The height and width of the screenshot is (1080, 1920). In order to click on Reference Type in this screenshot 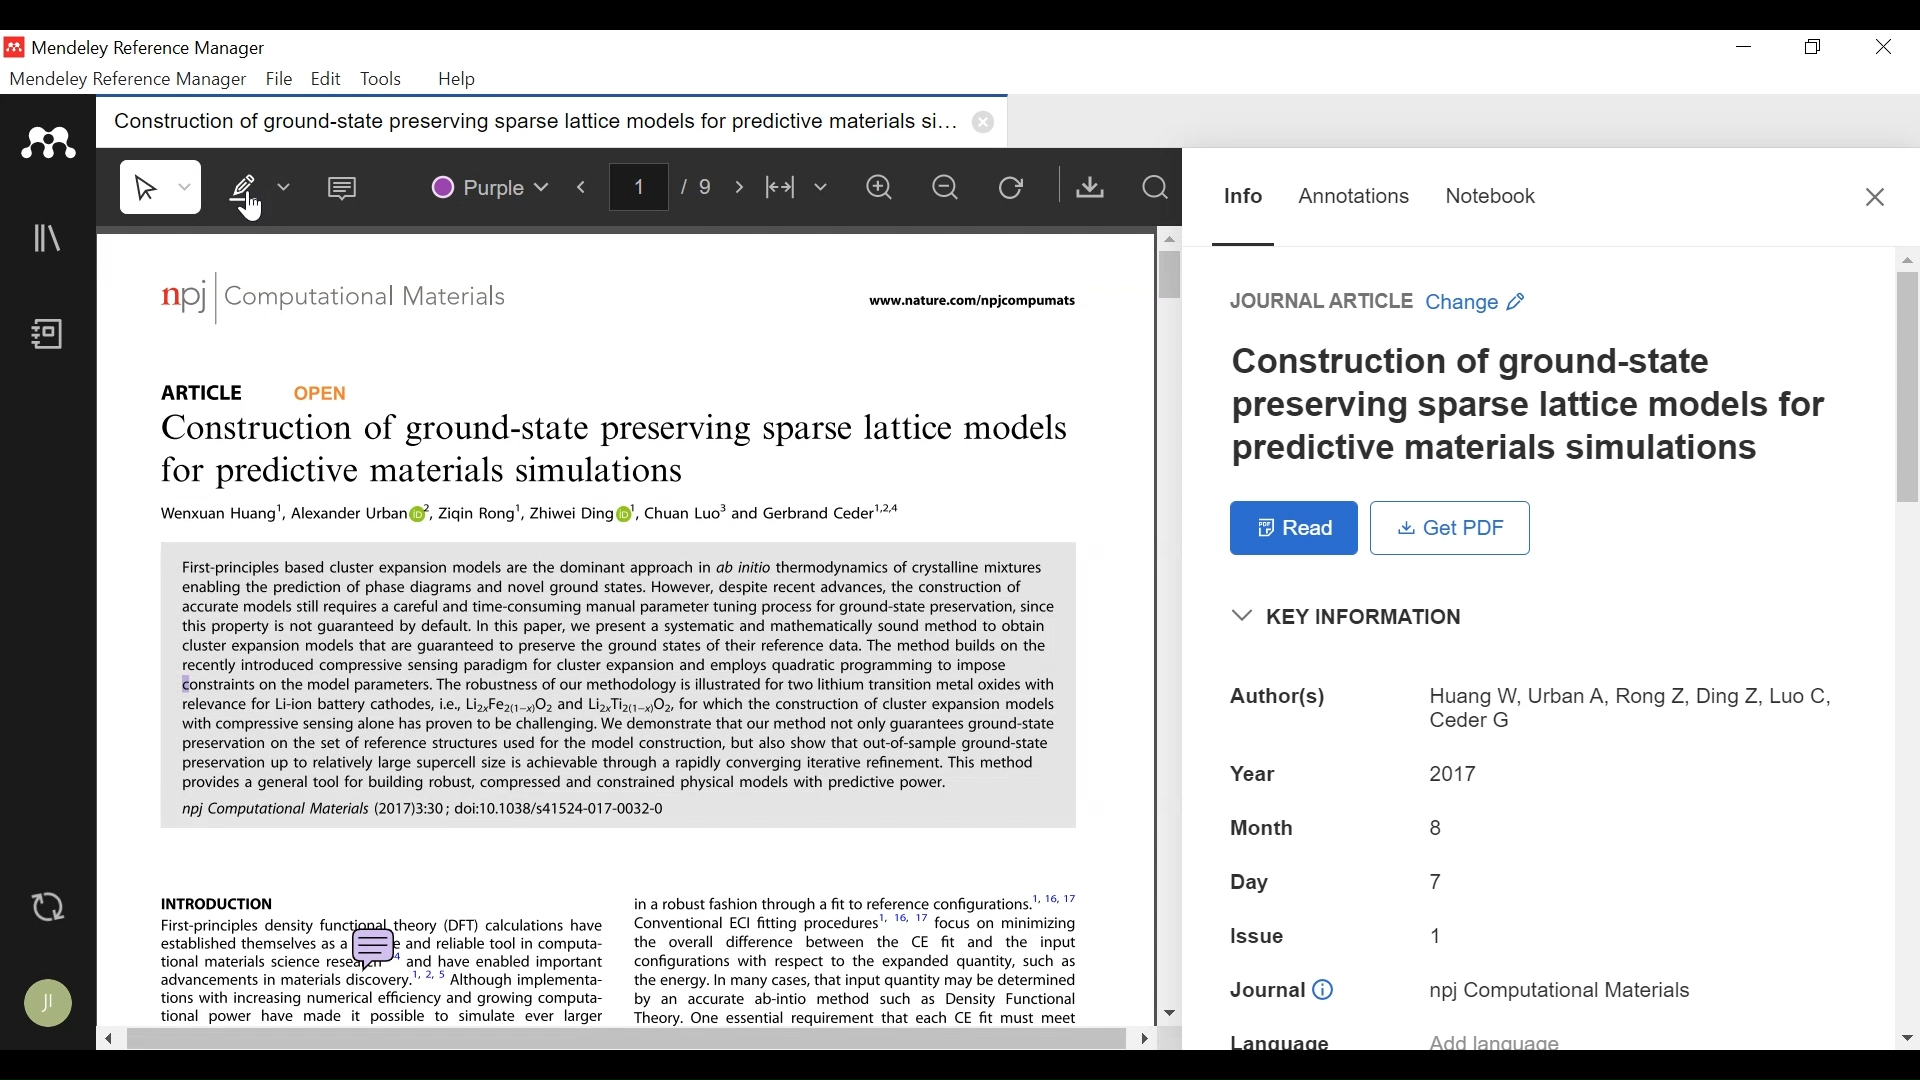, I will do `click(257, 391)`.